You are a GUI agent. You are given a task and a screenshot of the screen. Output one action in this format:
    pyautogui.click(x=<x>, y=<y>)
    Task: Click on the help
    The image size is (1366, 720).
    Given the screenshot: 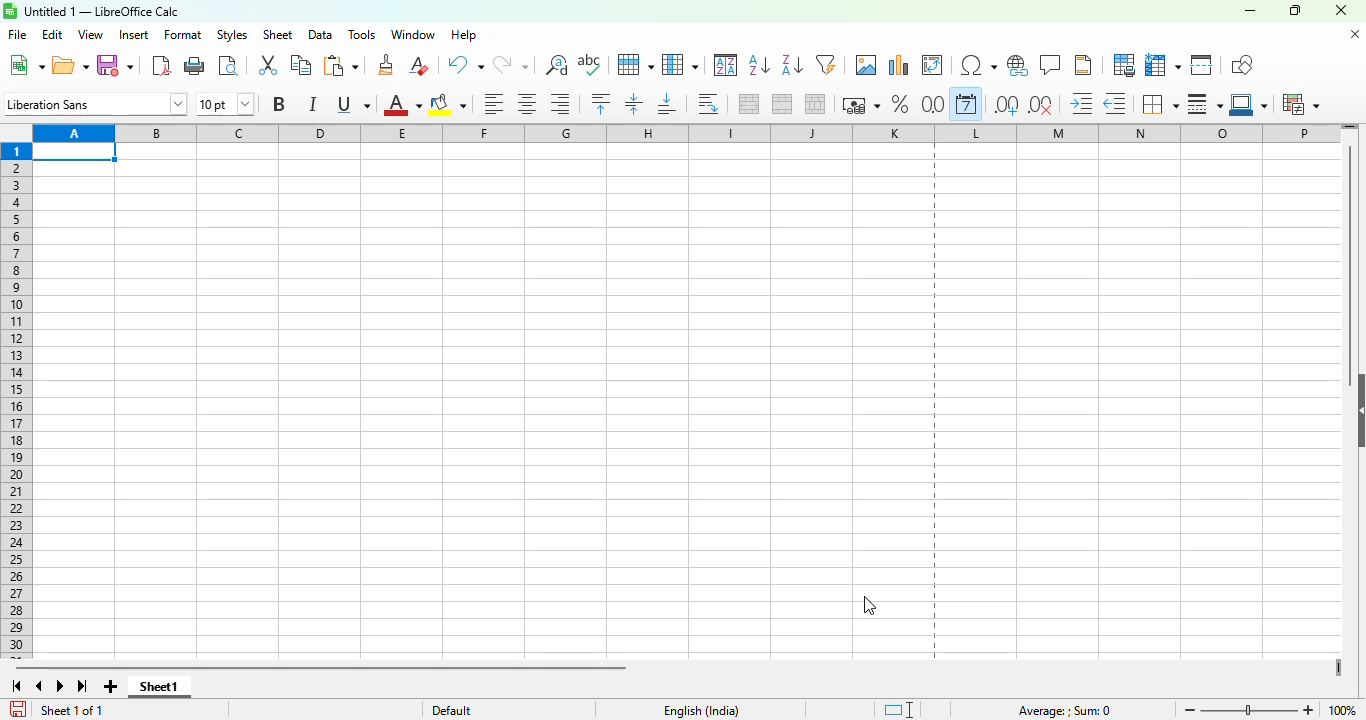 What is the action you would take?
    pyautogui.click(x=464, y=34)
    